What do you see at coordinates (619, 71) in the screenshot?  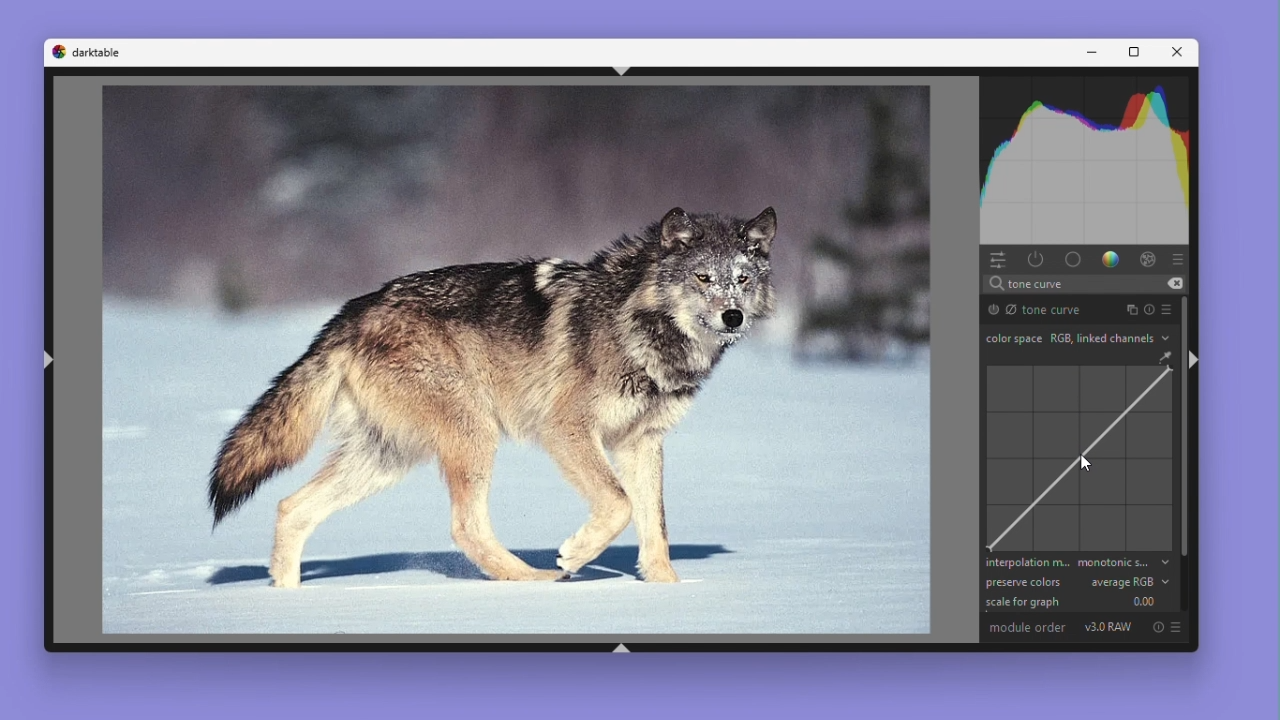 I see `shift+ctrl+t` at bounding box center [619, 71].